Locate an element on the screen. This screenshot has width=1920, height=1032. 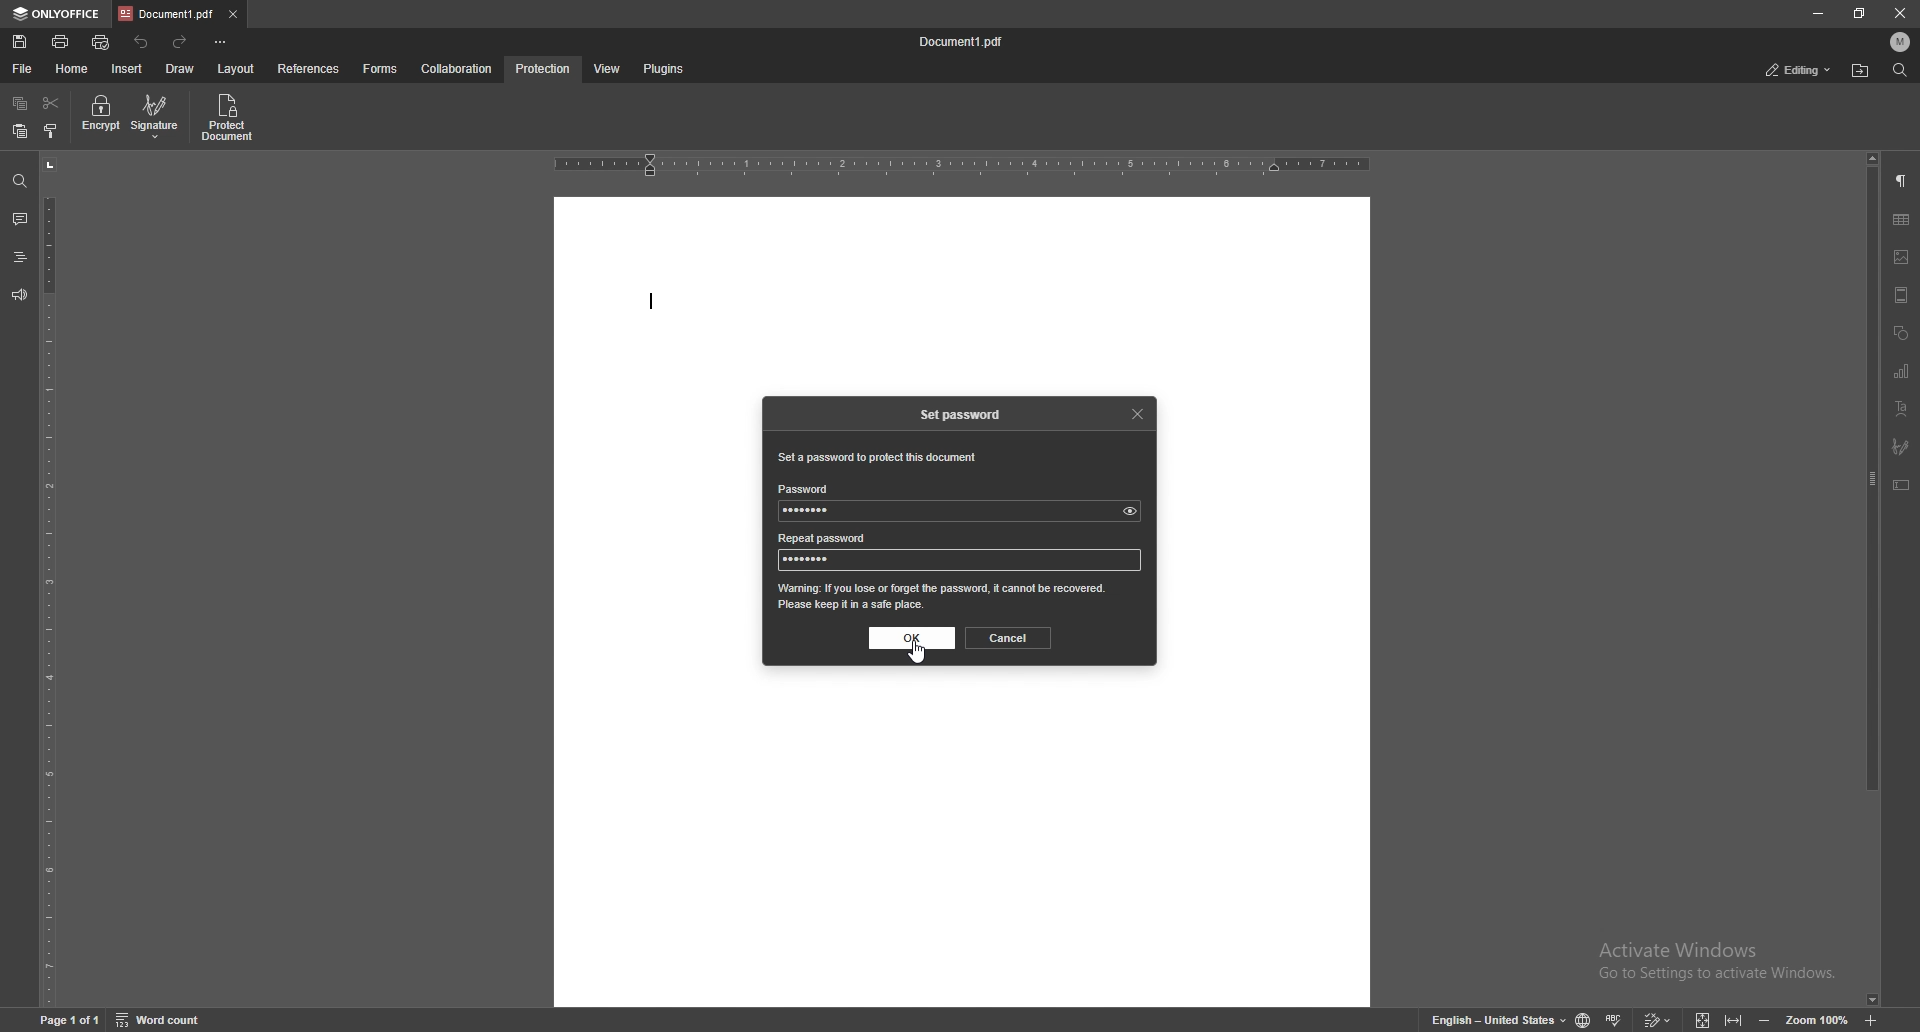
redo is located at coordinates (183, 43).